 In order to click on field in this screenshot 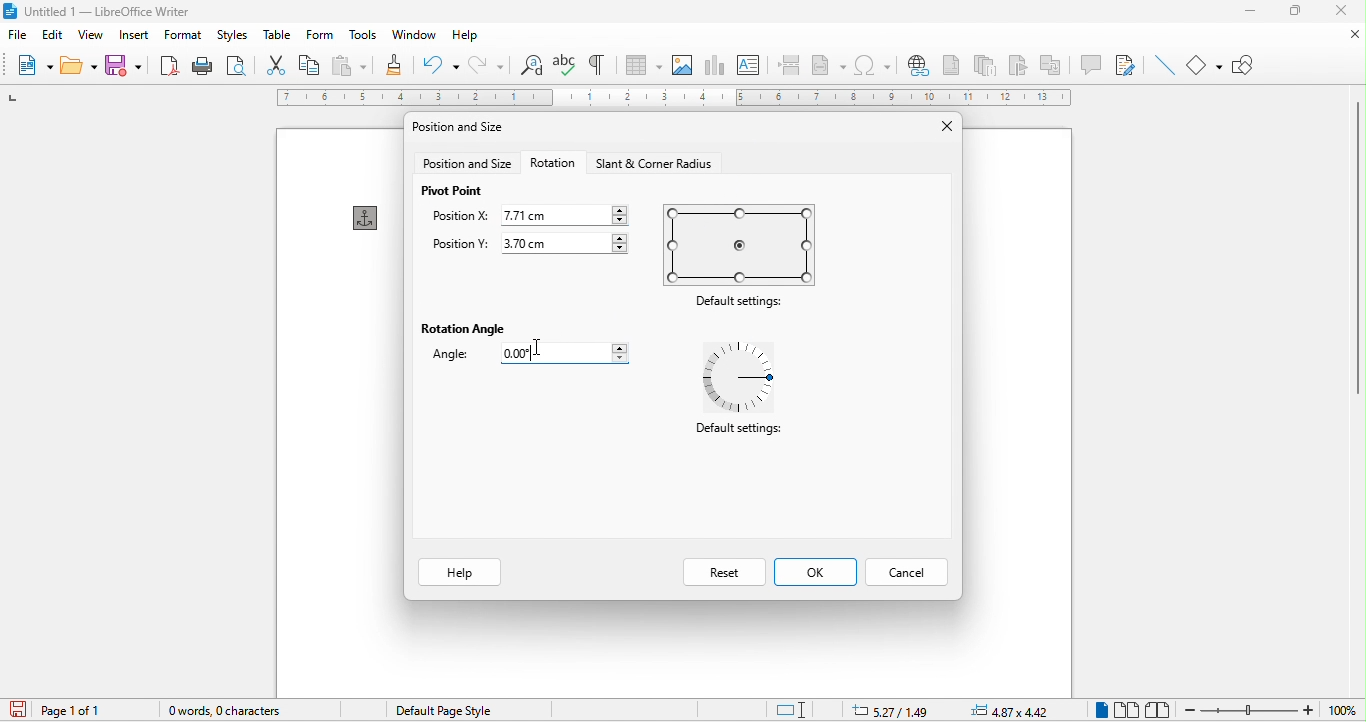, I will do `click(829, 63)`.